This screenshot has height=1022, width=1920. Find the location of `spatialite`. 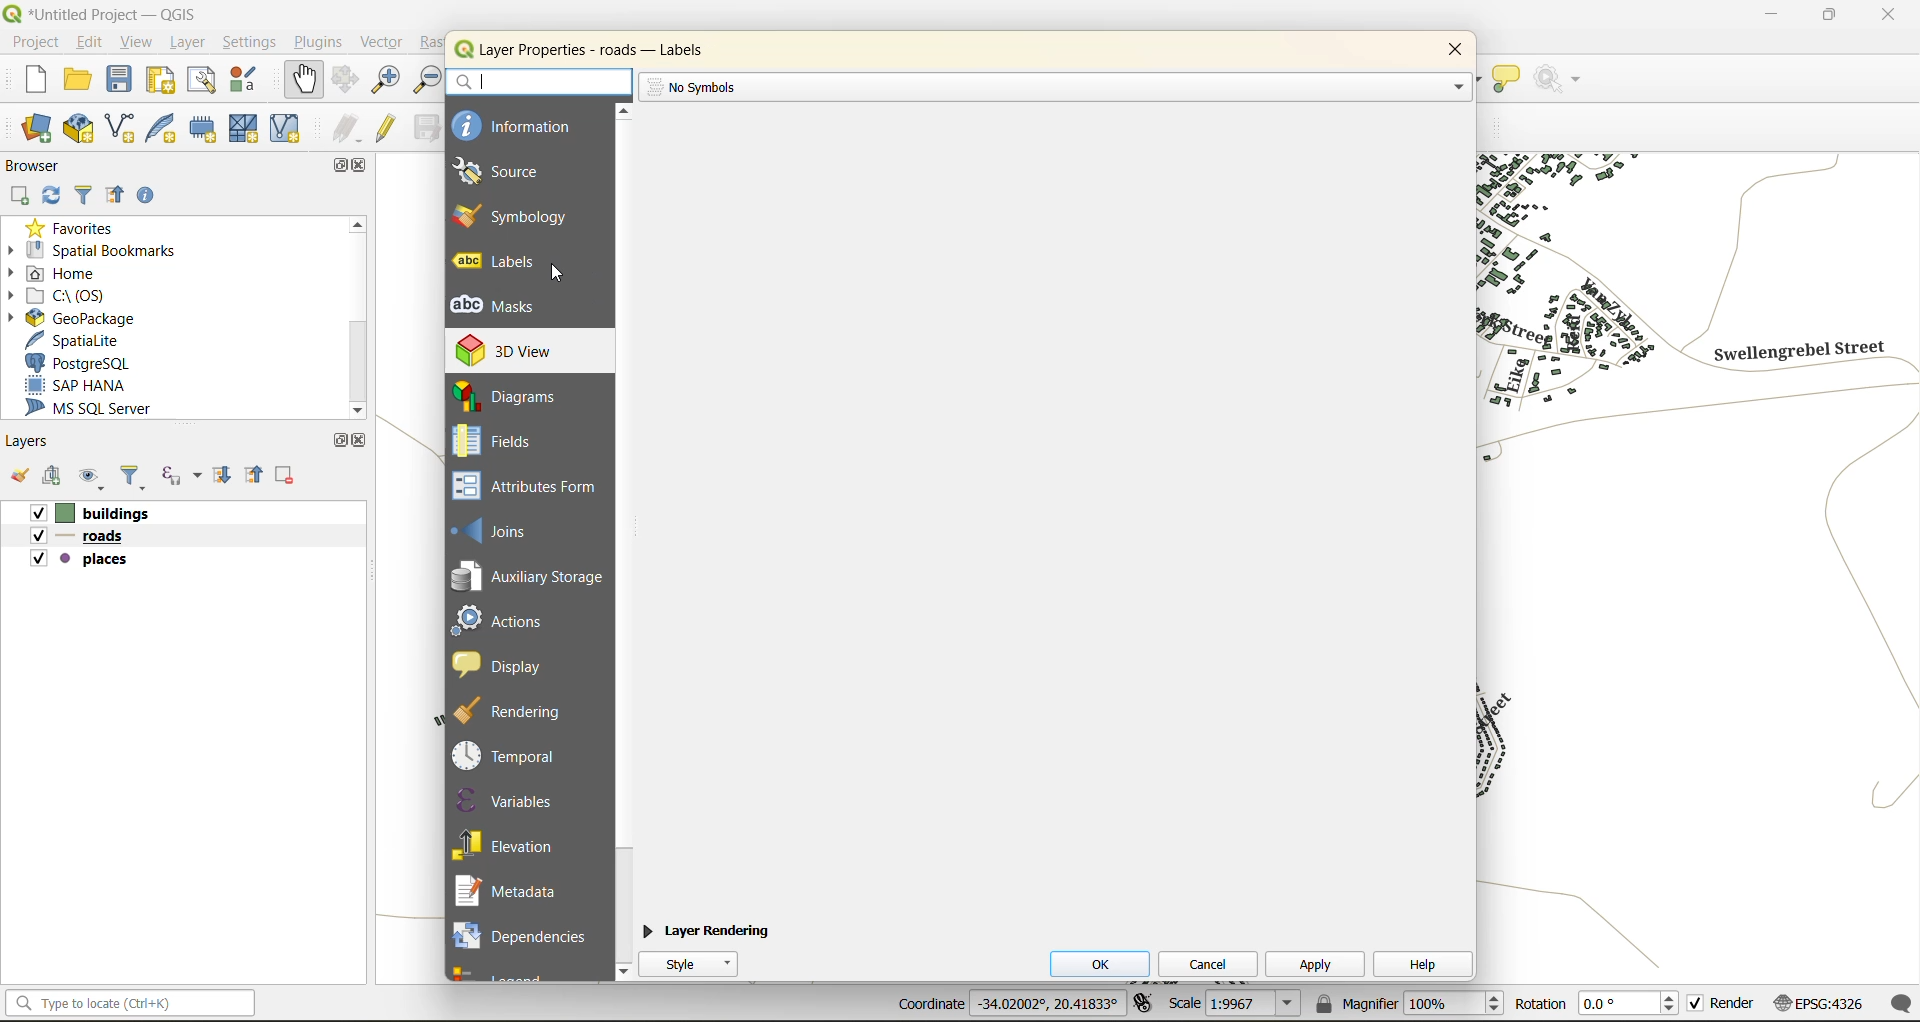

spatialite is located at coordinates (75, 342).